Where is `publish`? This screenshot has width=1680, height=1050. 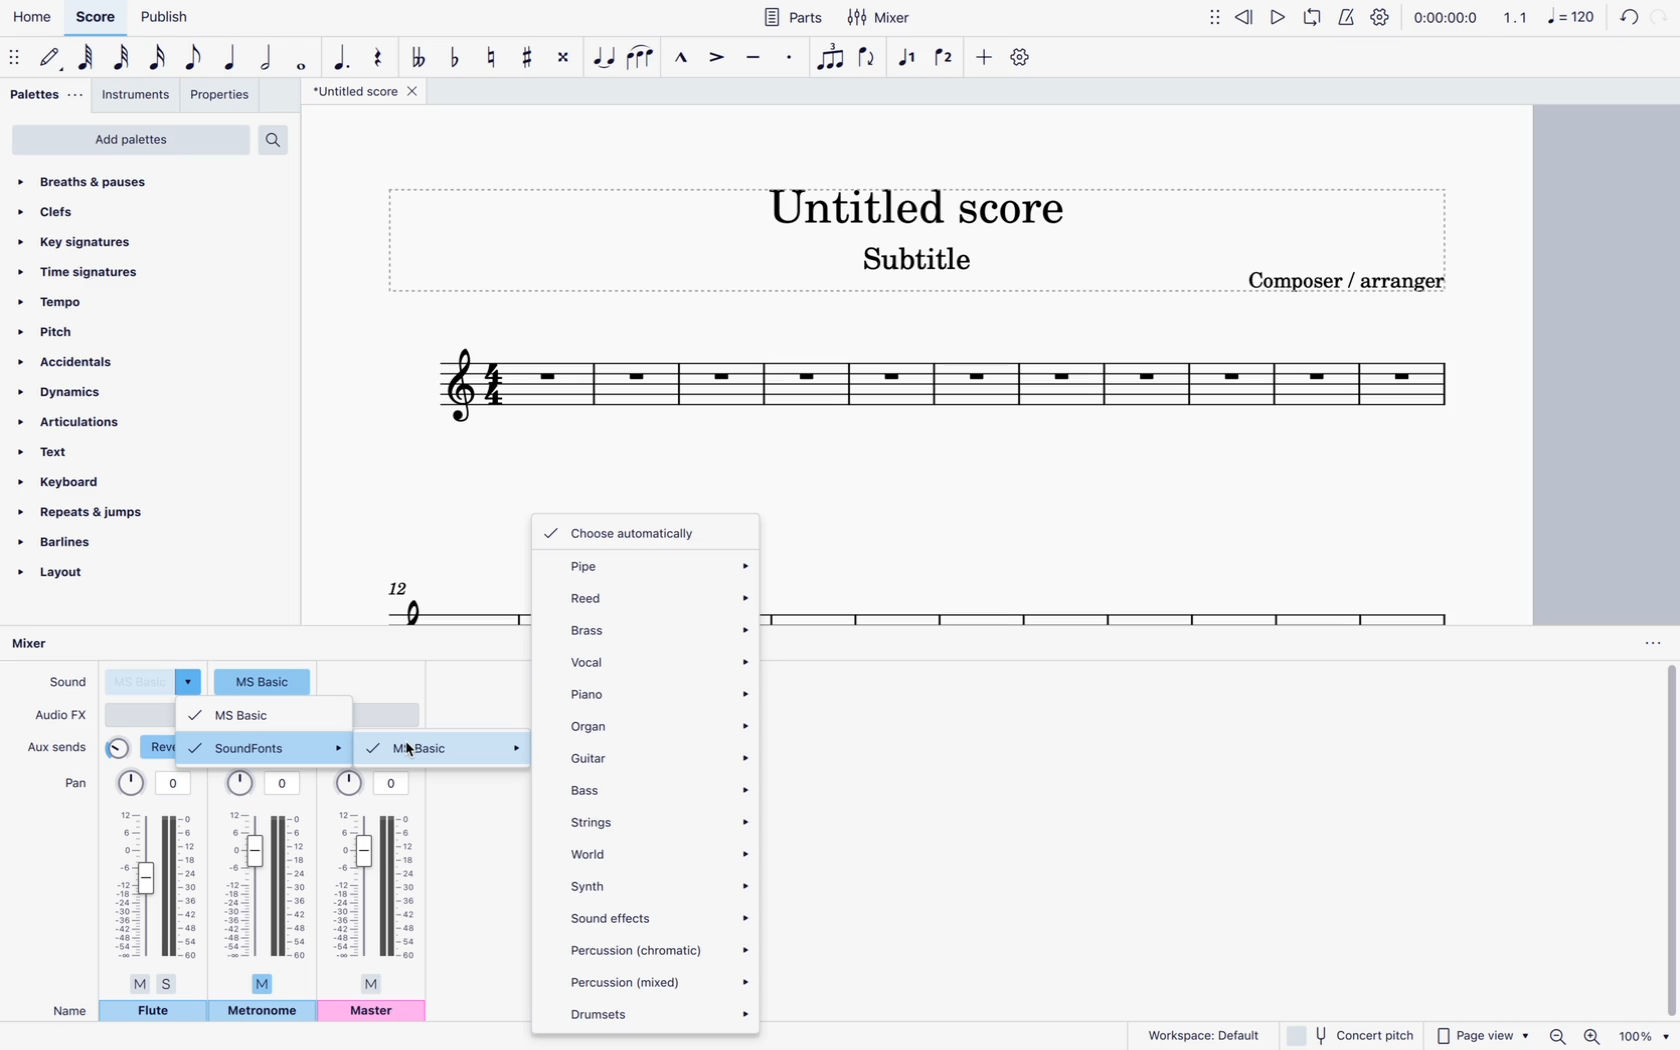 publish is located at coordinates (168, 16).